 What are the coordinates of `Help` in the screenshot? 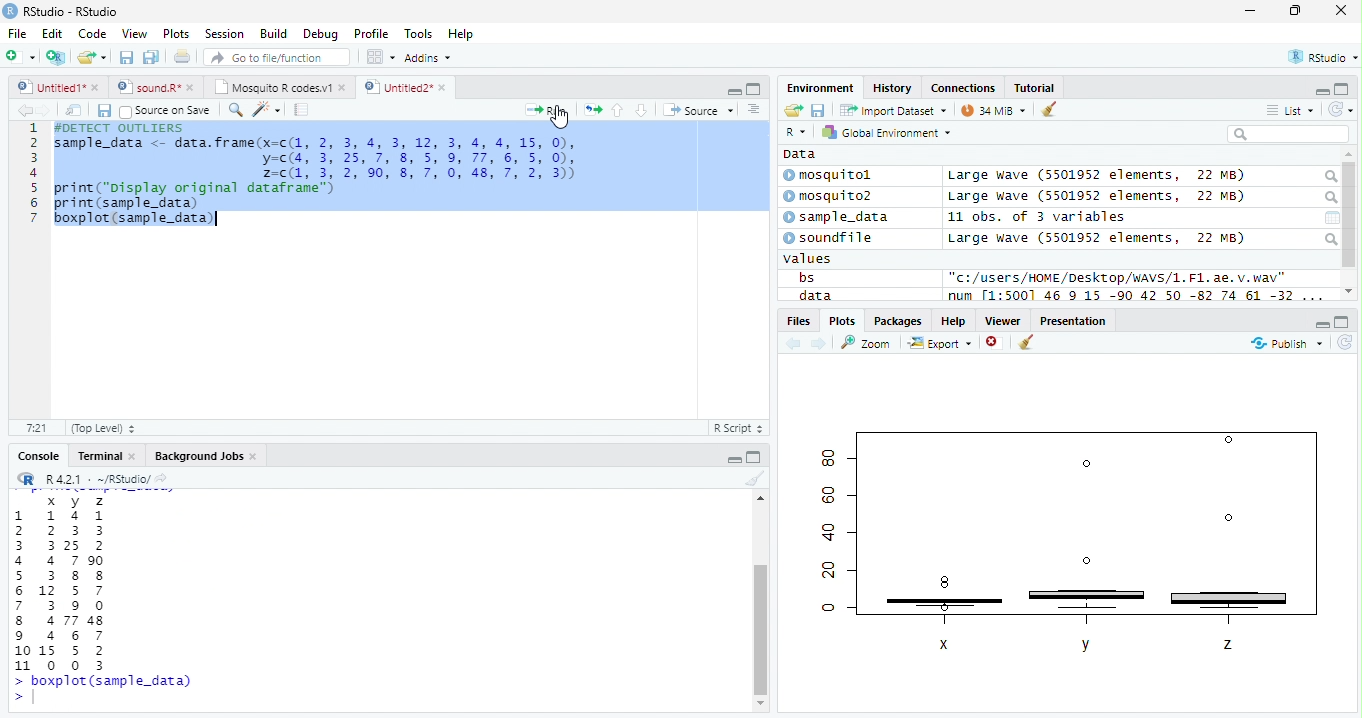 It's located at (463, 34).